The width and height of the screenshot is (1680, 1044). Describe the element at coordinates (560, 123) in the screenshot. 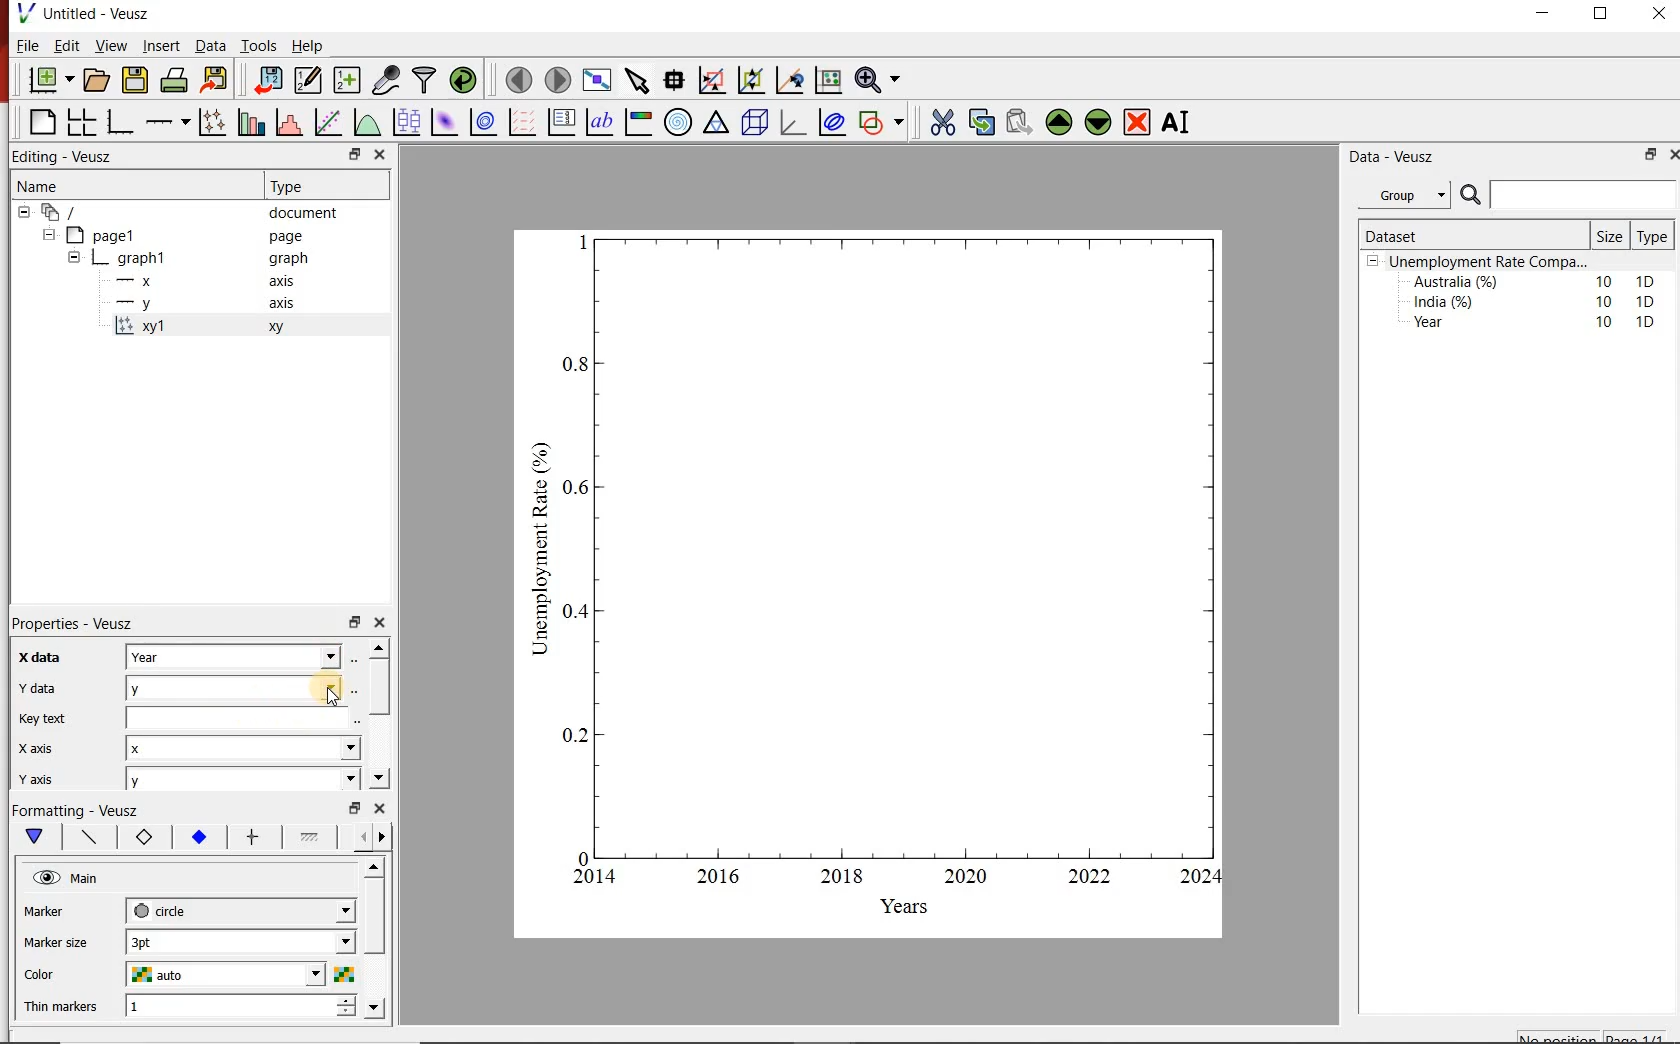

I see `plot key` at that location.